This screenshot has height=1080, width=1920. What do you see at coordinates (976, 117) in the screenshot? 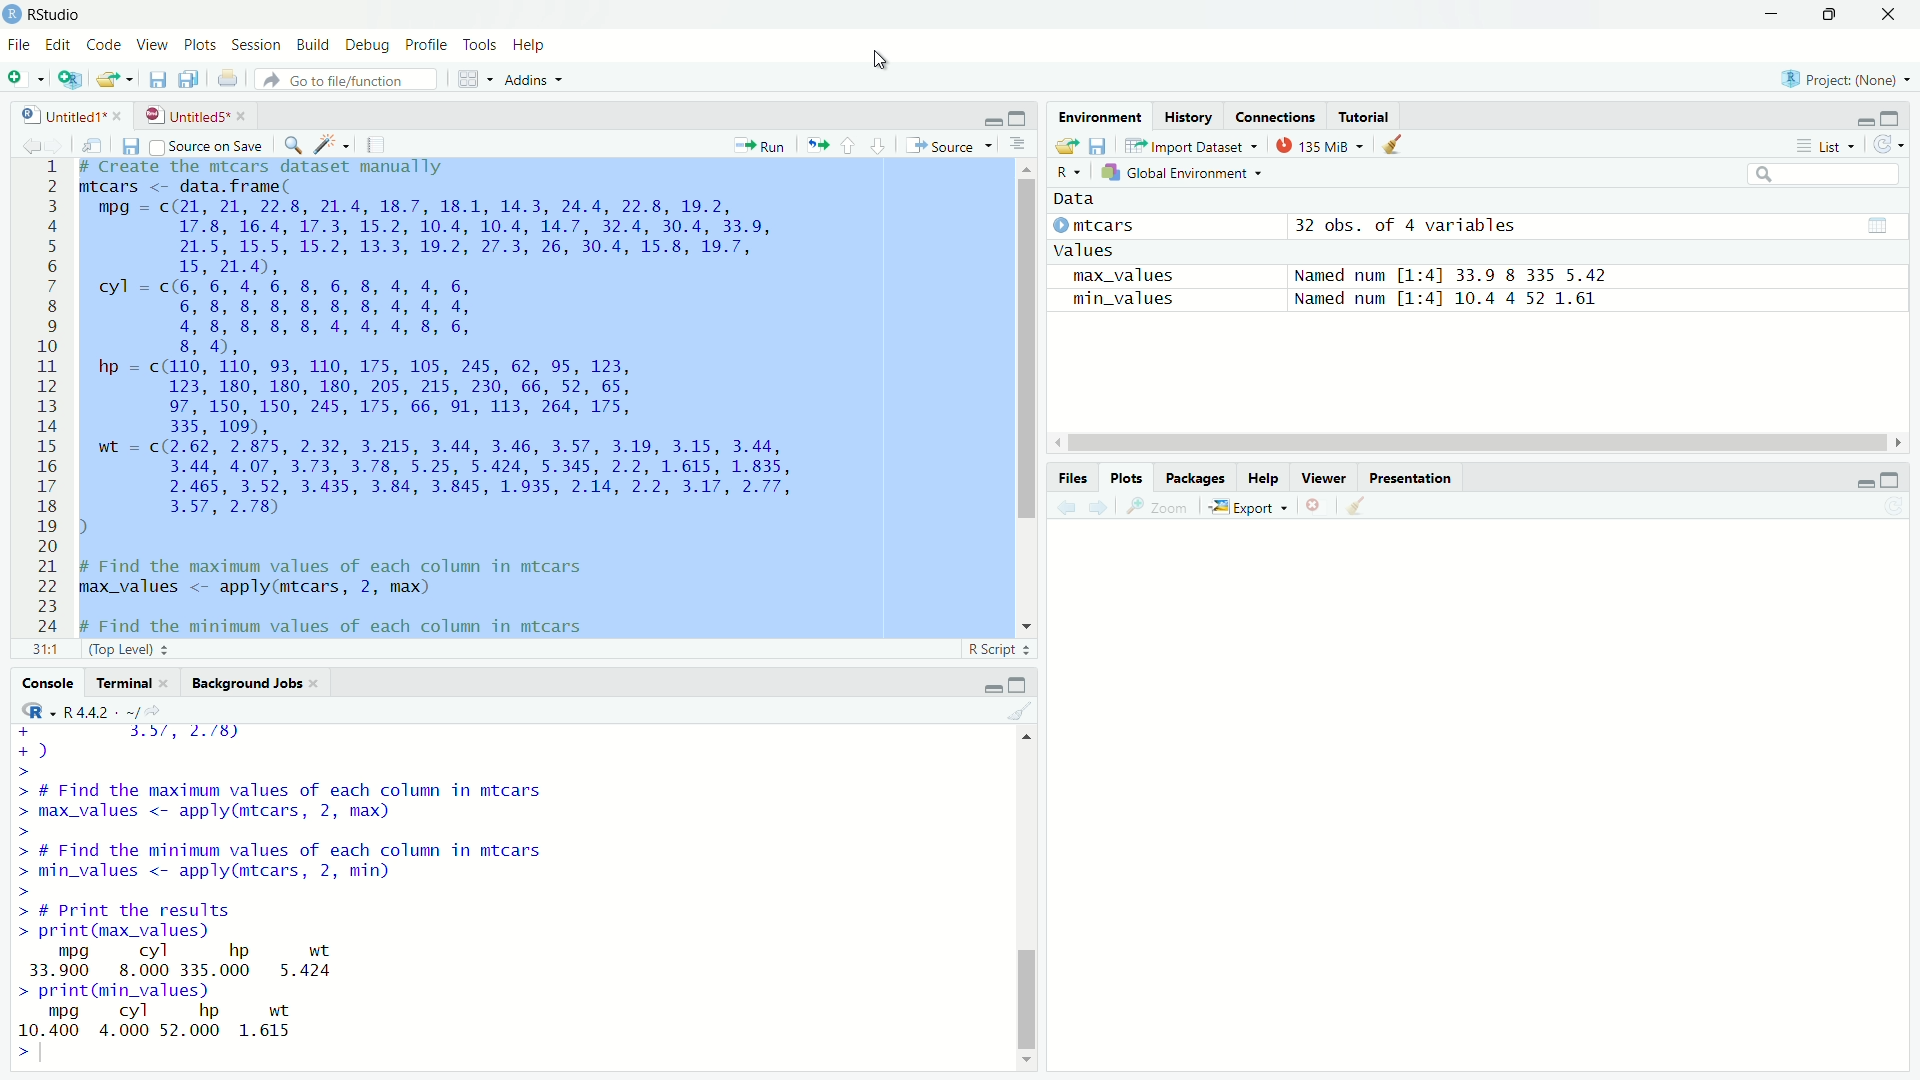
I see `minimise` at bounding box center [976, 117].